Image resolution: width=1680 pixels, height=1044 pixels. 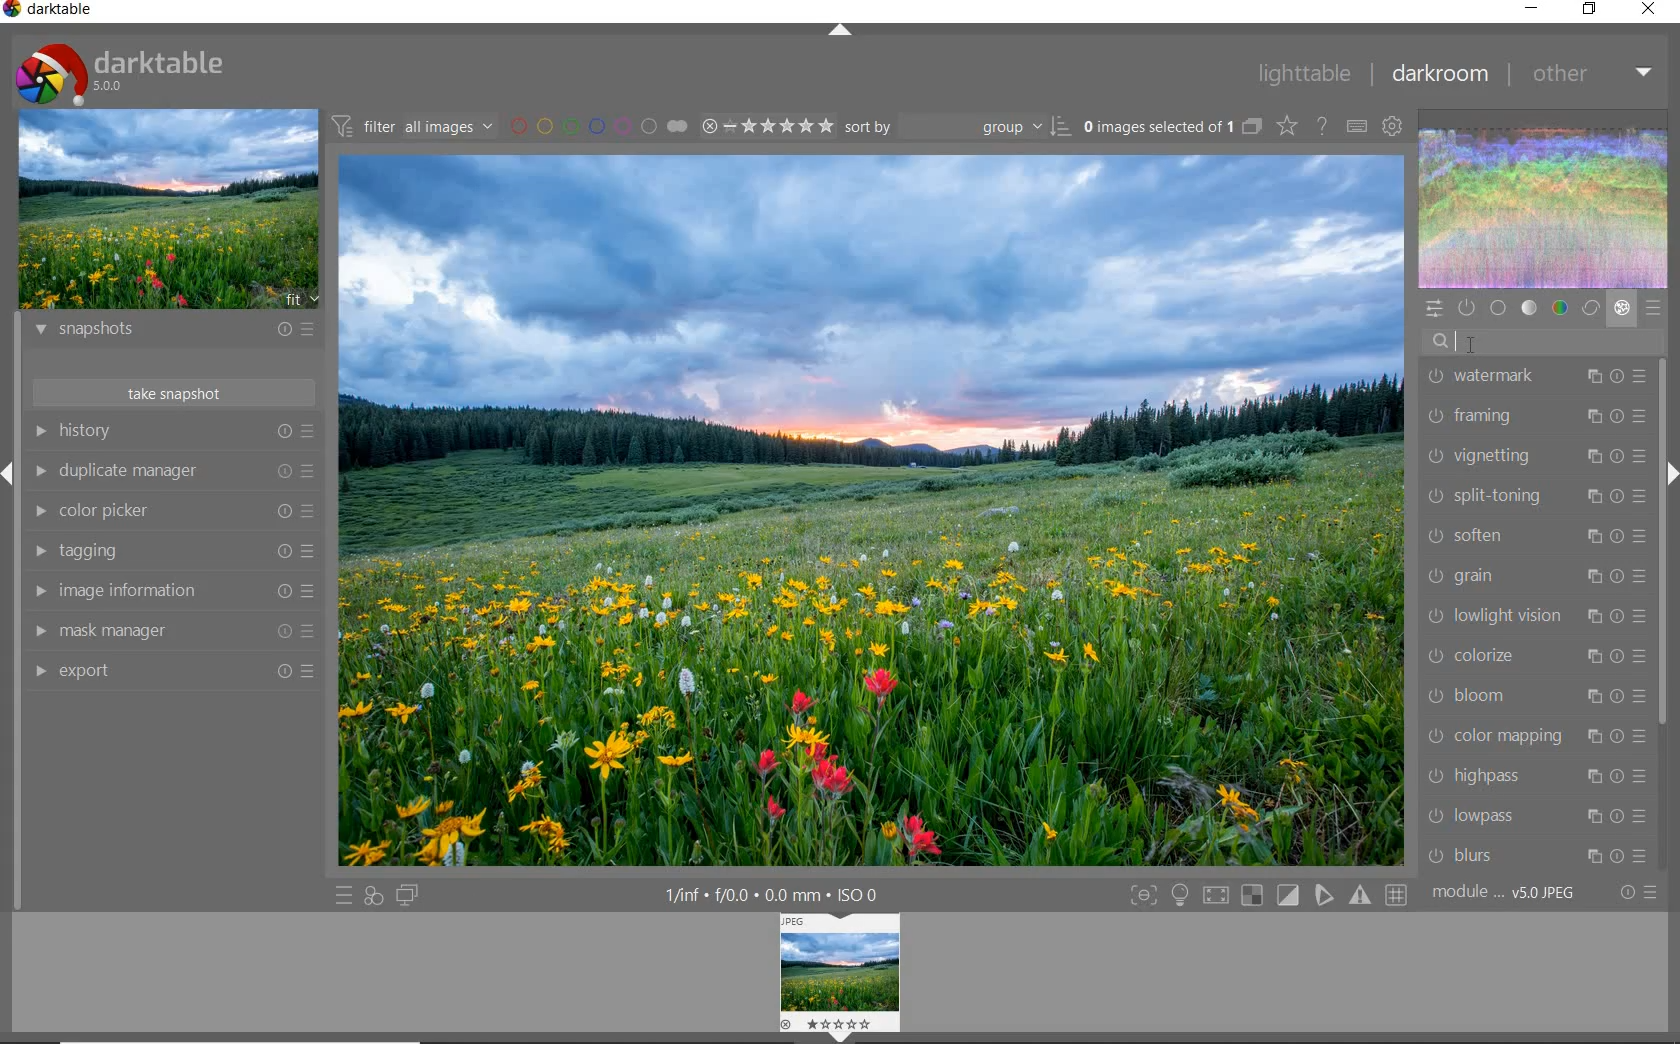 What do you see at coordinates (1533, 658) in the screenshot?
I see `colorize` at bounding box center [1533, 658].